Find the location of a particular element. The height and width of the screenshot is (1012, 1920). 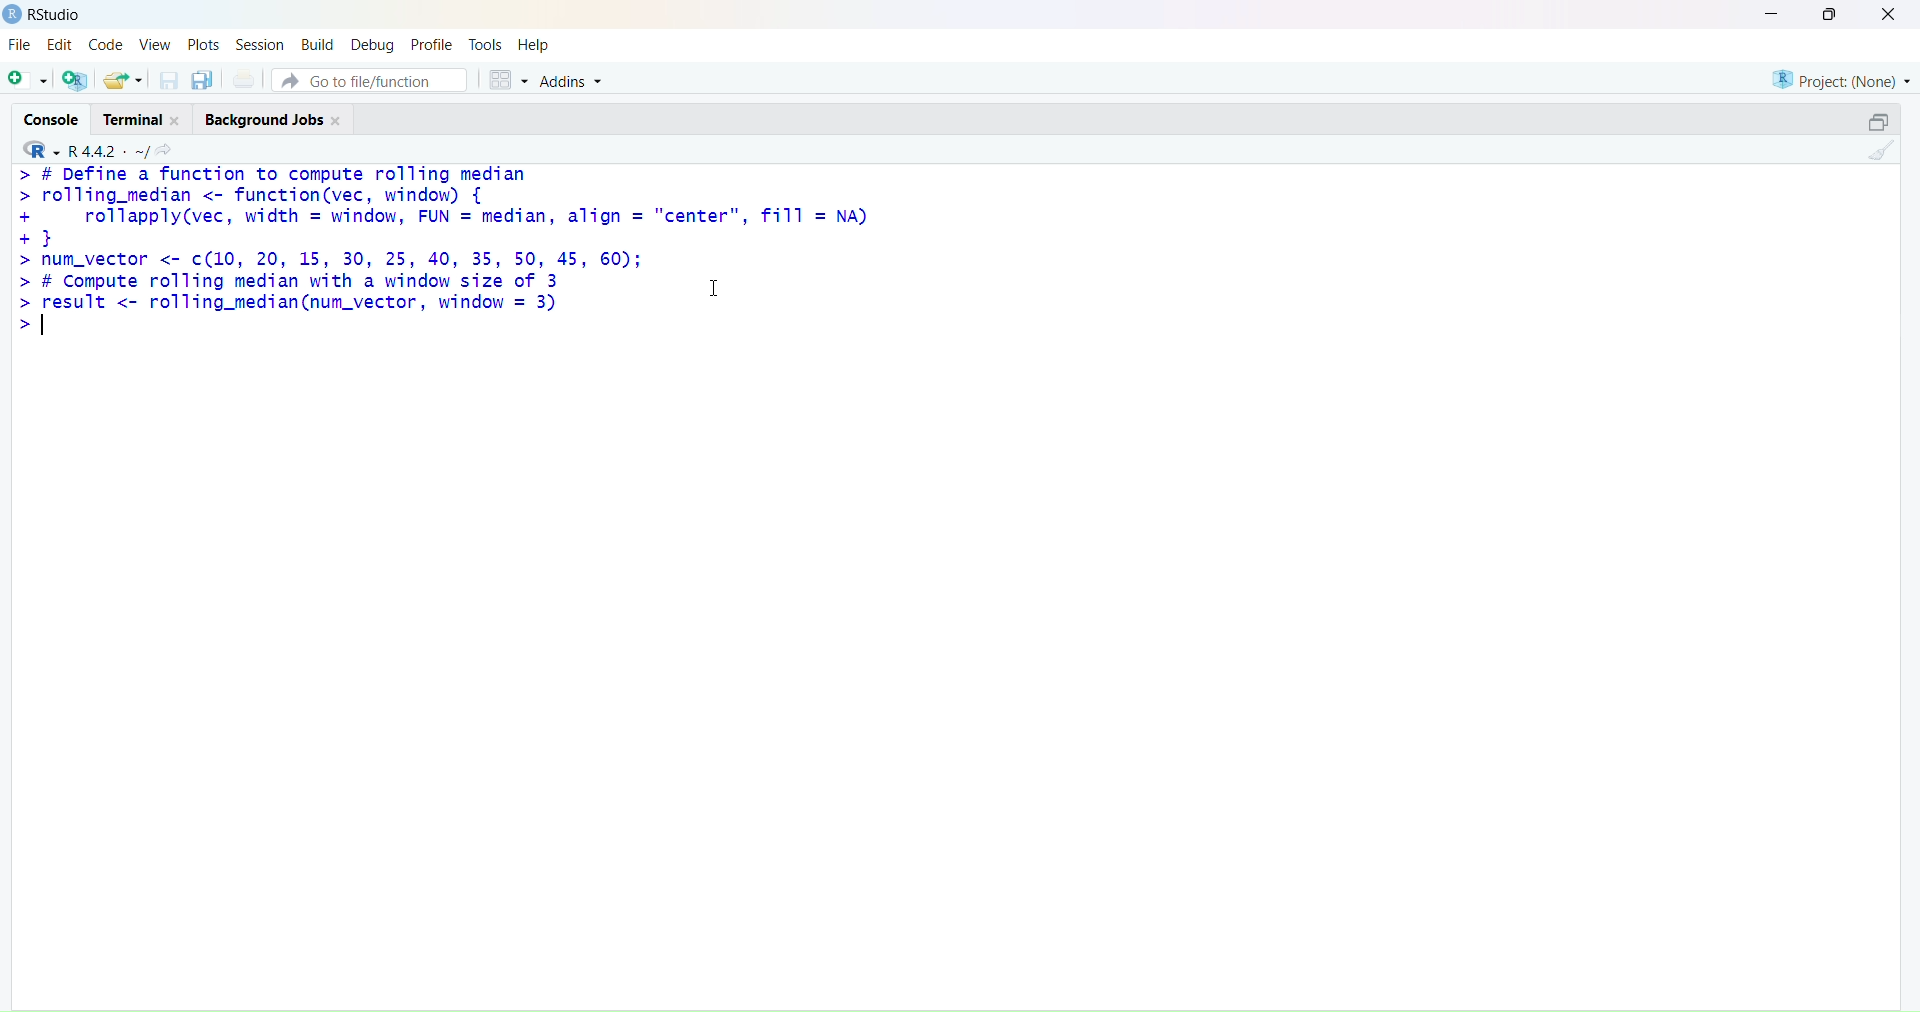

profile is located at coordinates (431, 45).